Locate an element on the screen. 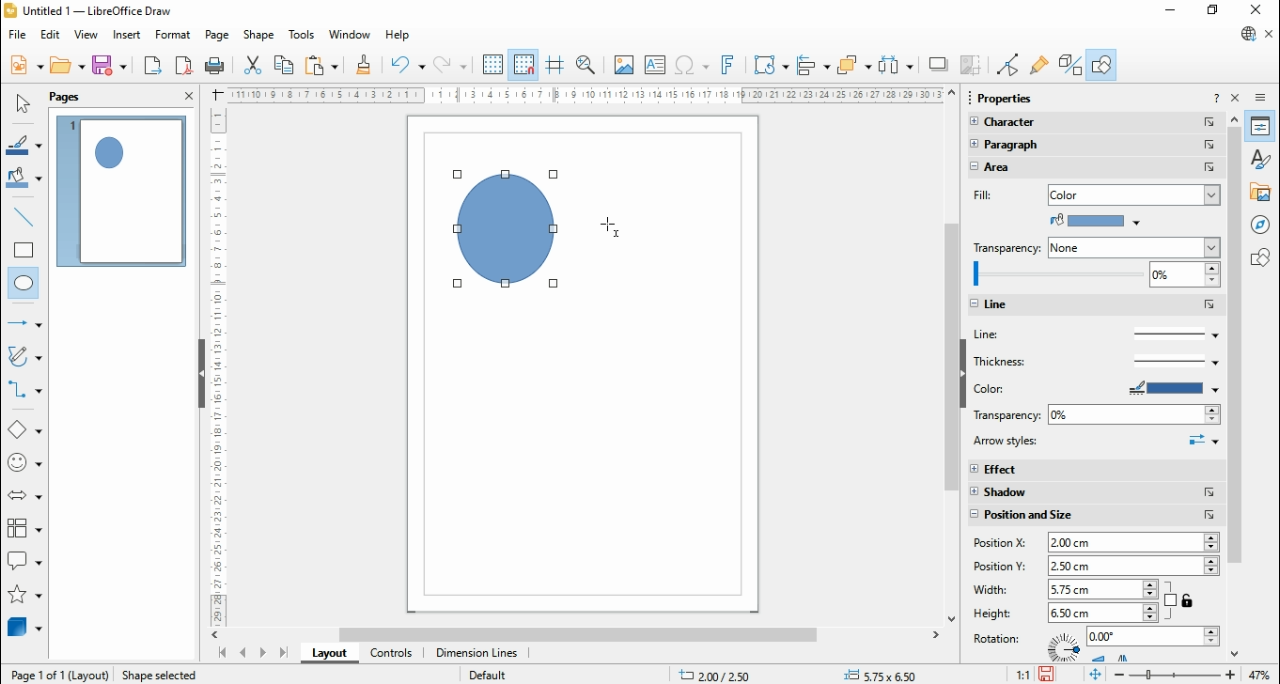  save is located at coordinates (1049, 674).